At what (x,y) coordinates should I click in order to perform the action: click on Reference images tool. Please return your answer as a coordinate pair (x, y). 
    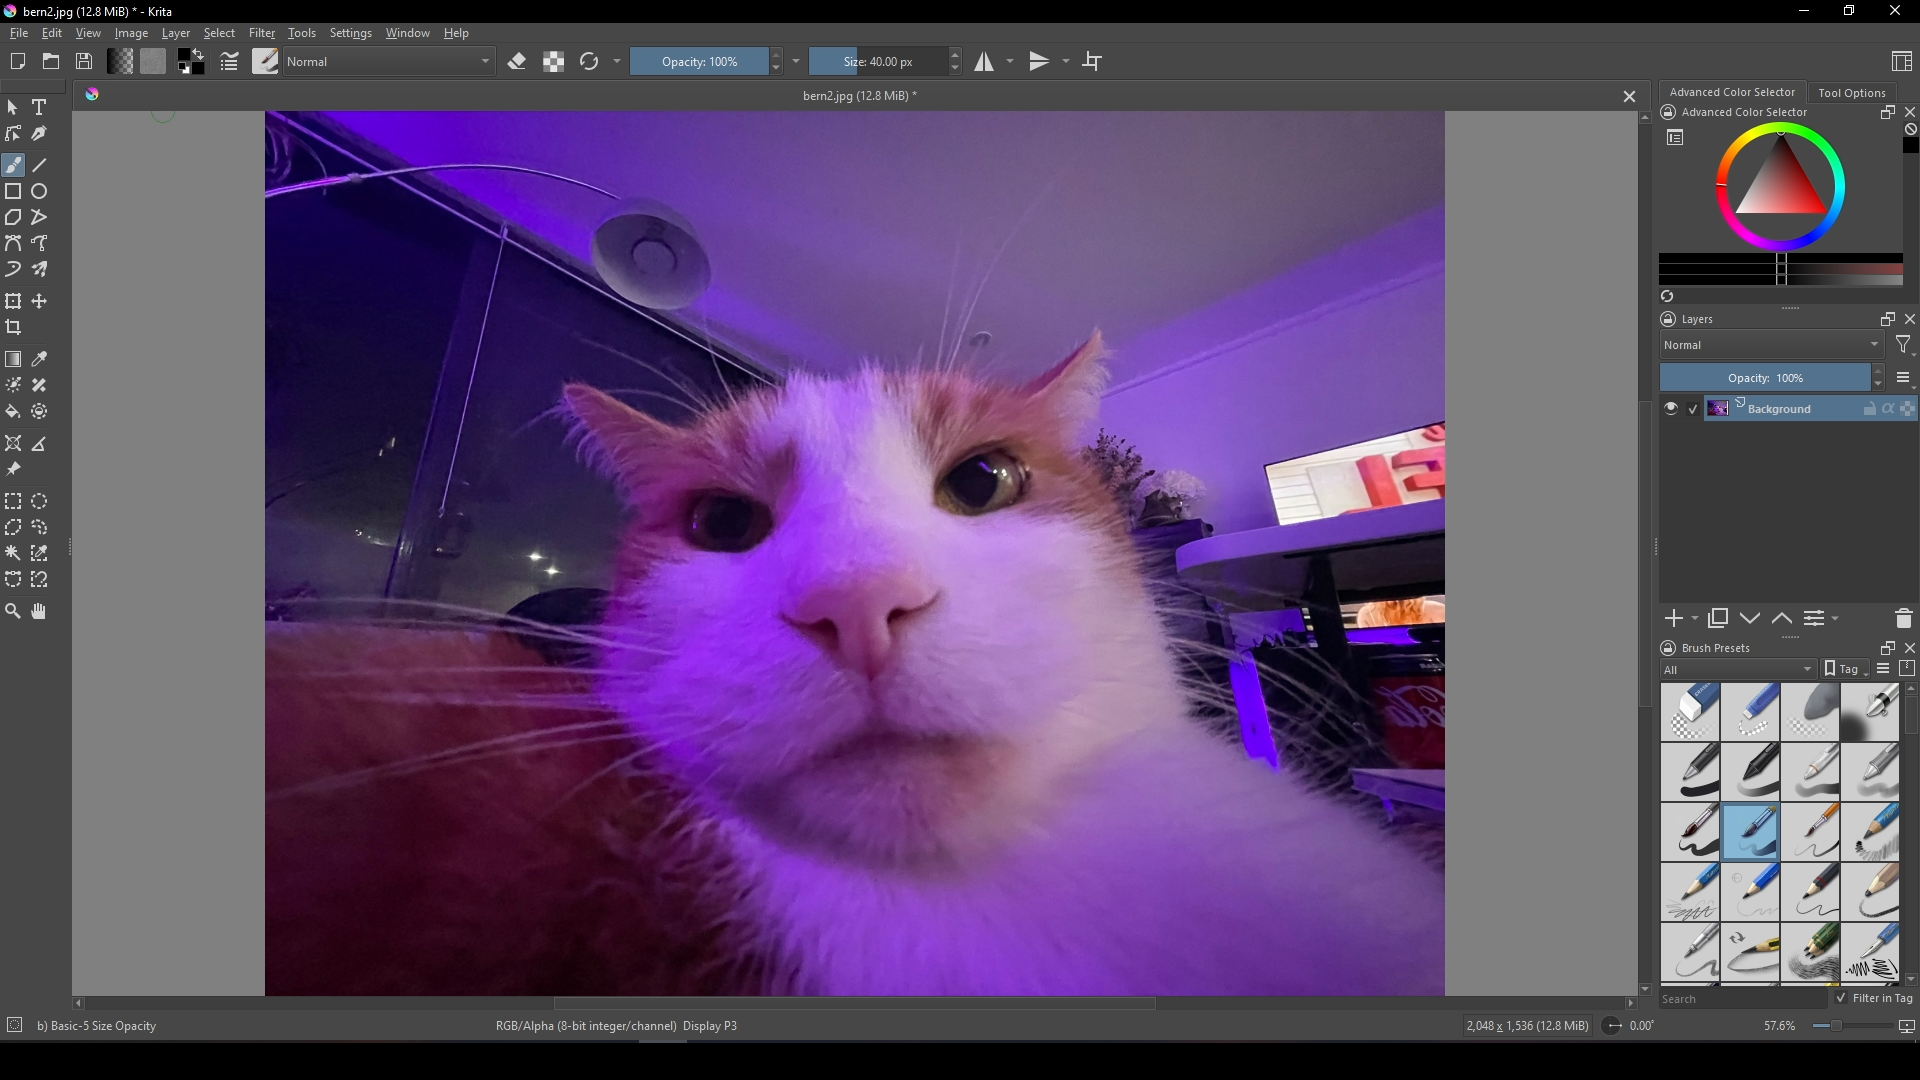
    Looking at the image, I should click on (12, 469).